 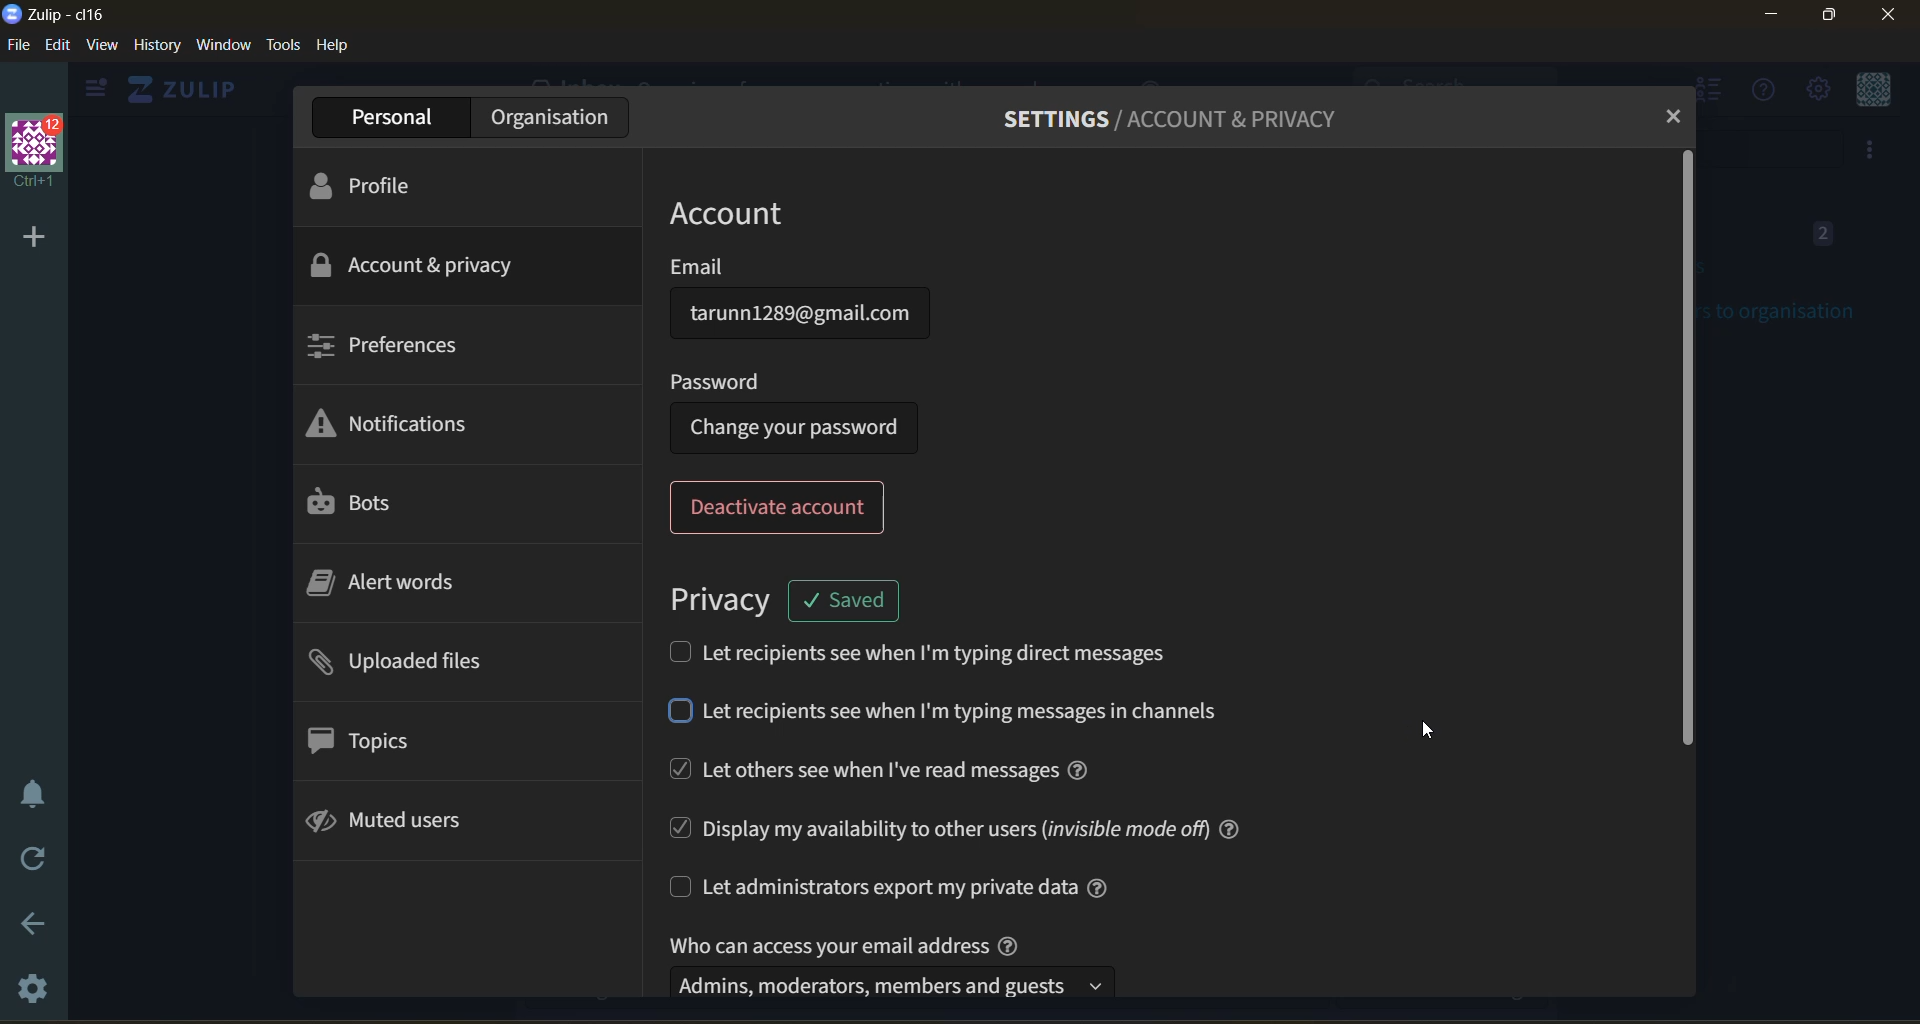 I want to click on add organisation, so click(x=26, y=233).